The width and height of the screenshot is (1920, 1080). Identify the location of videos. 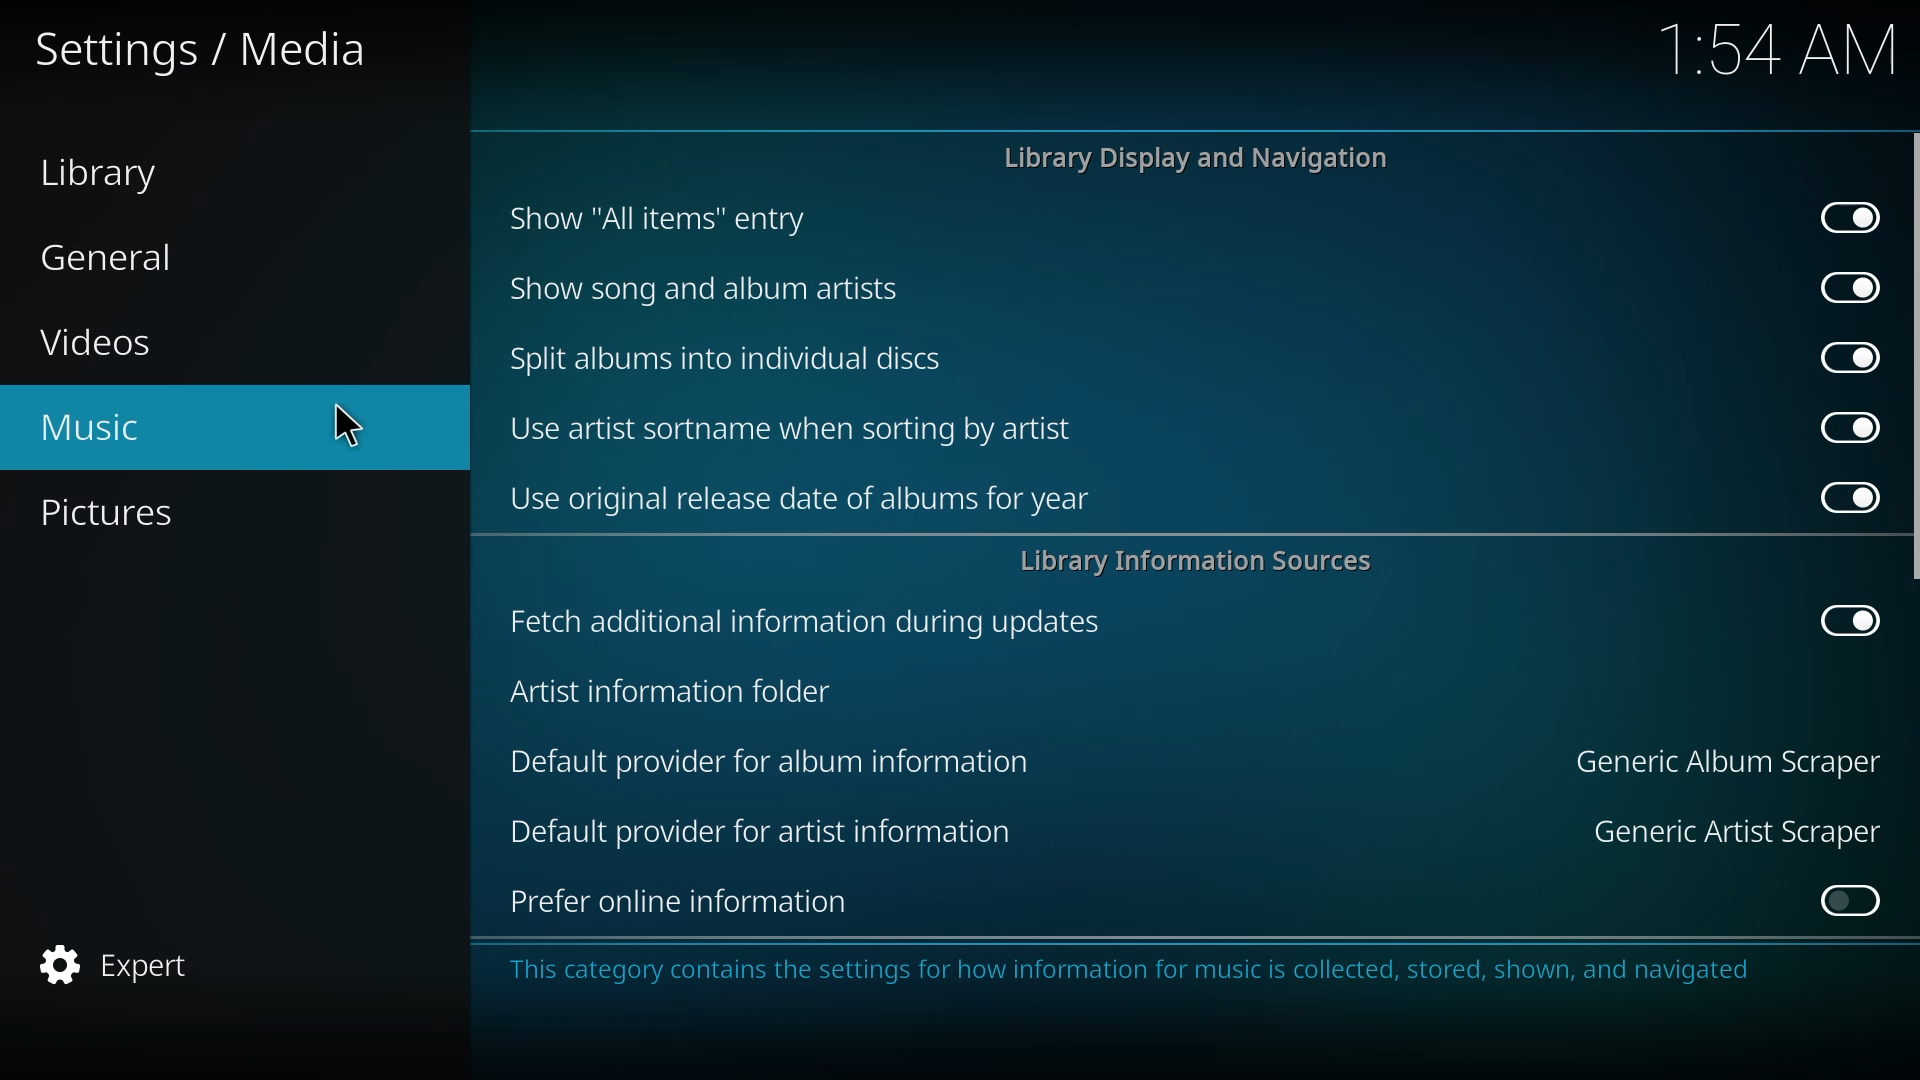
(104, 343).